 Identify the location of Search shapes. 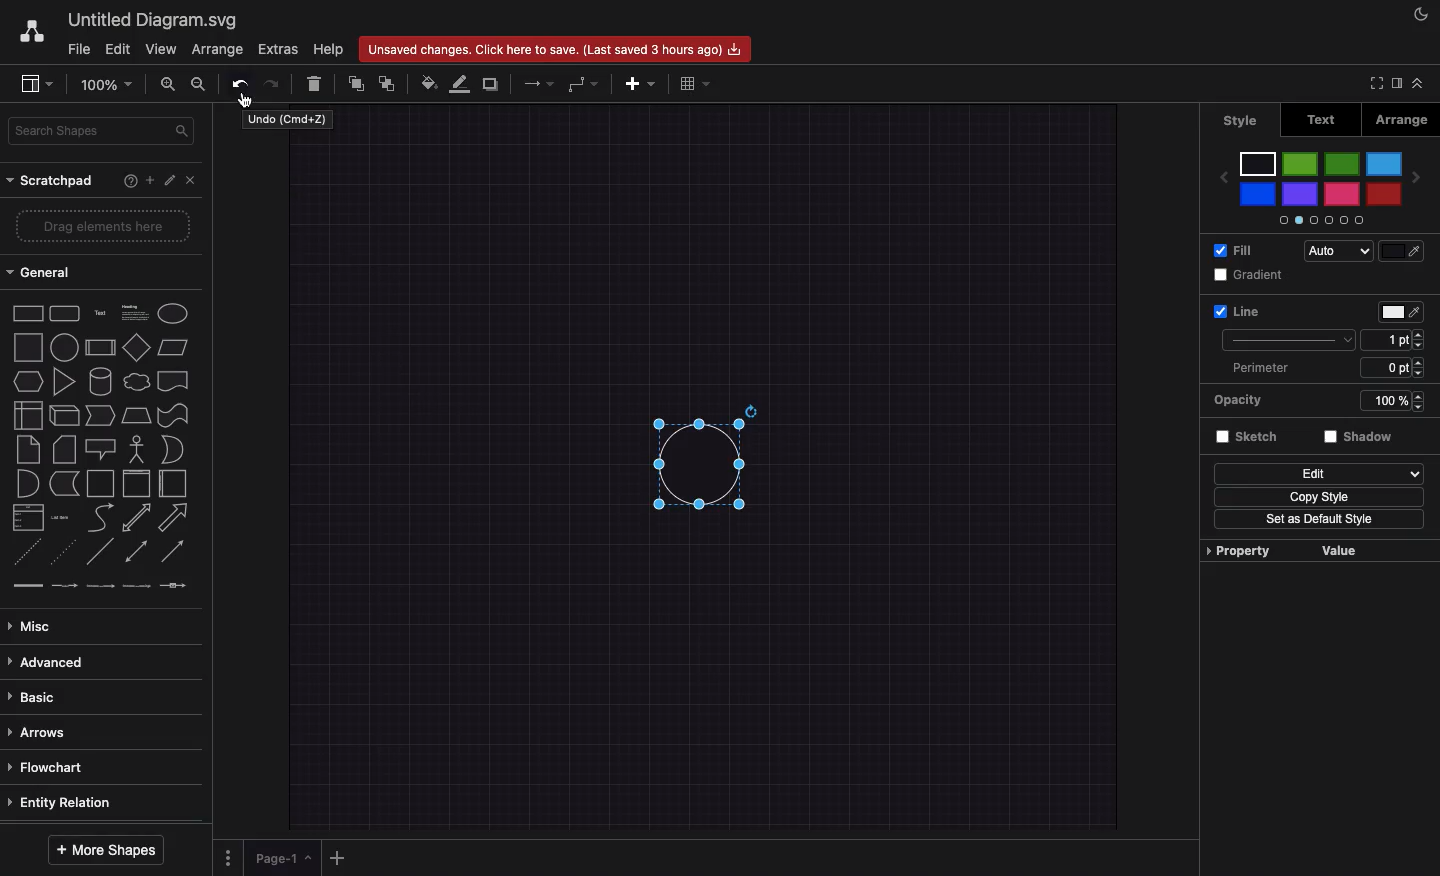
(105, 132).